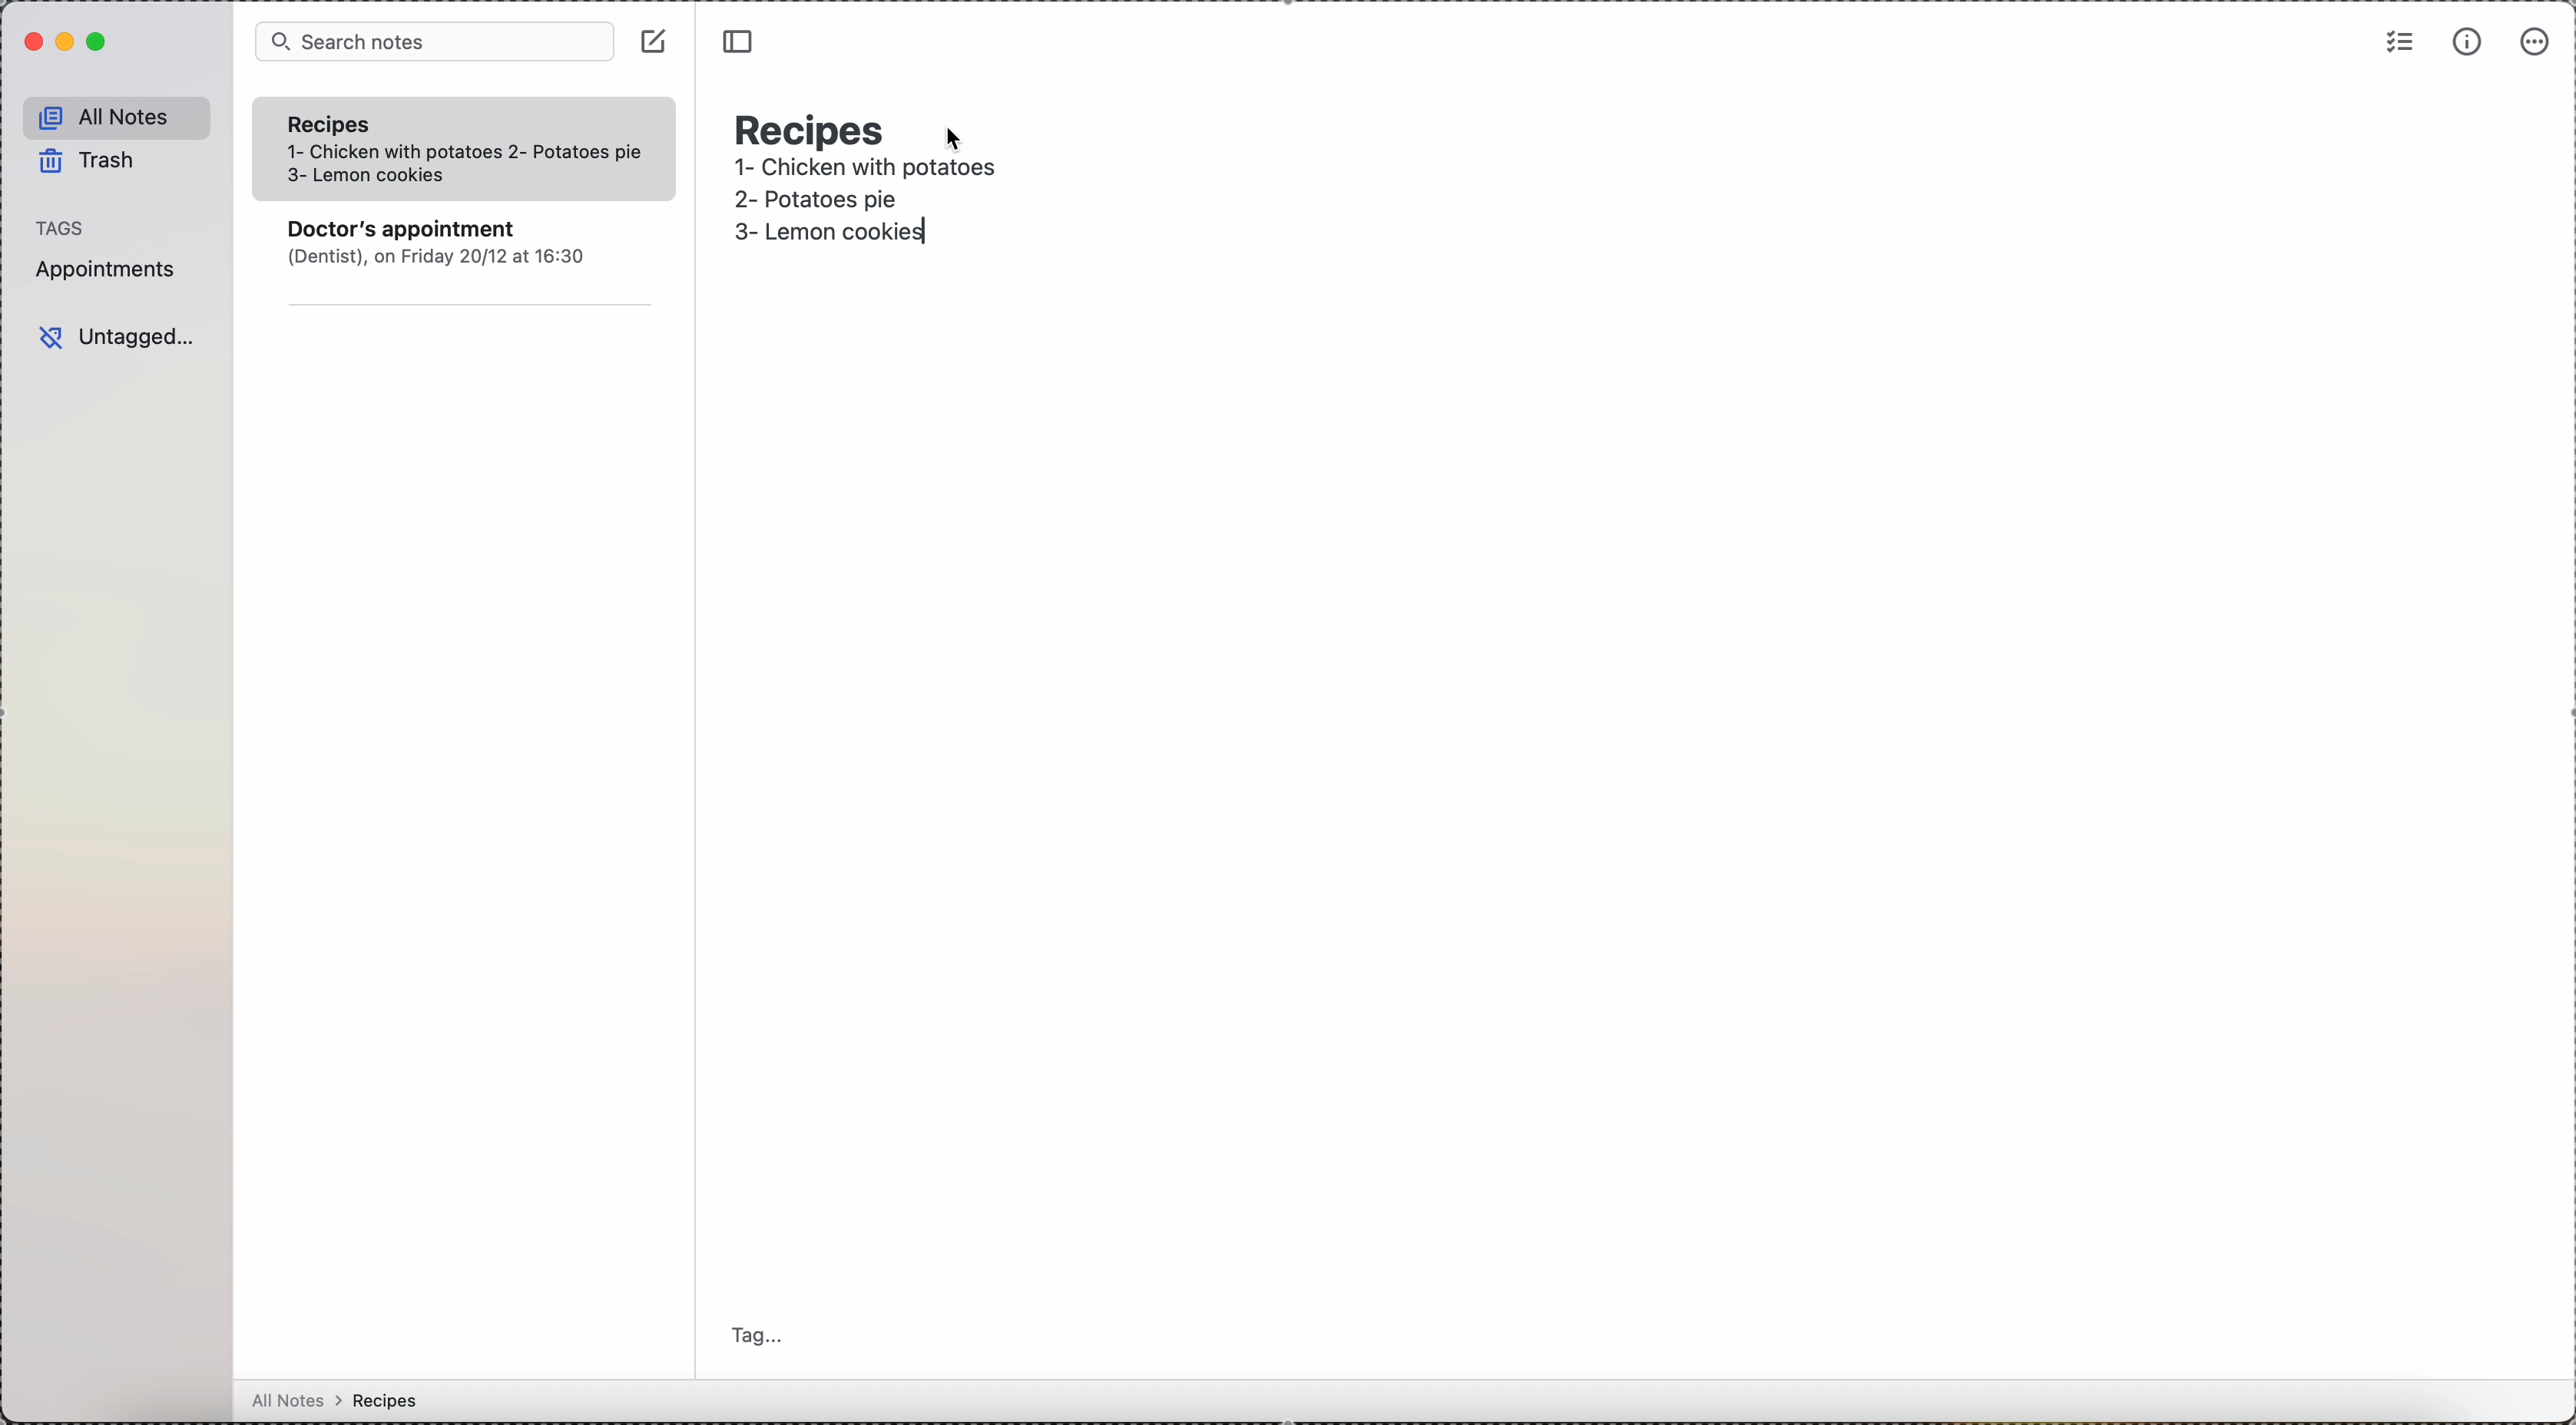 The height and width of the screenshot is (1425, 2576). Describe the element at coordinates (347, 121) in the screenshot. I see `Recipes` at that location.